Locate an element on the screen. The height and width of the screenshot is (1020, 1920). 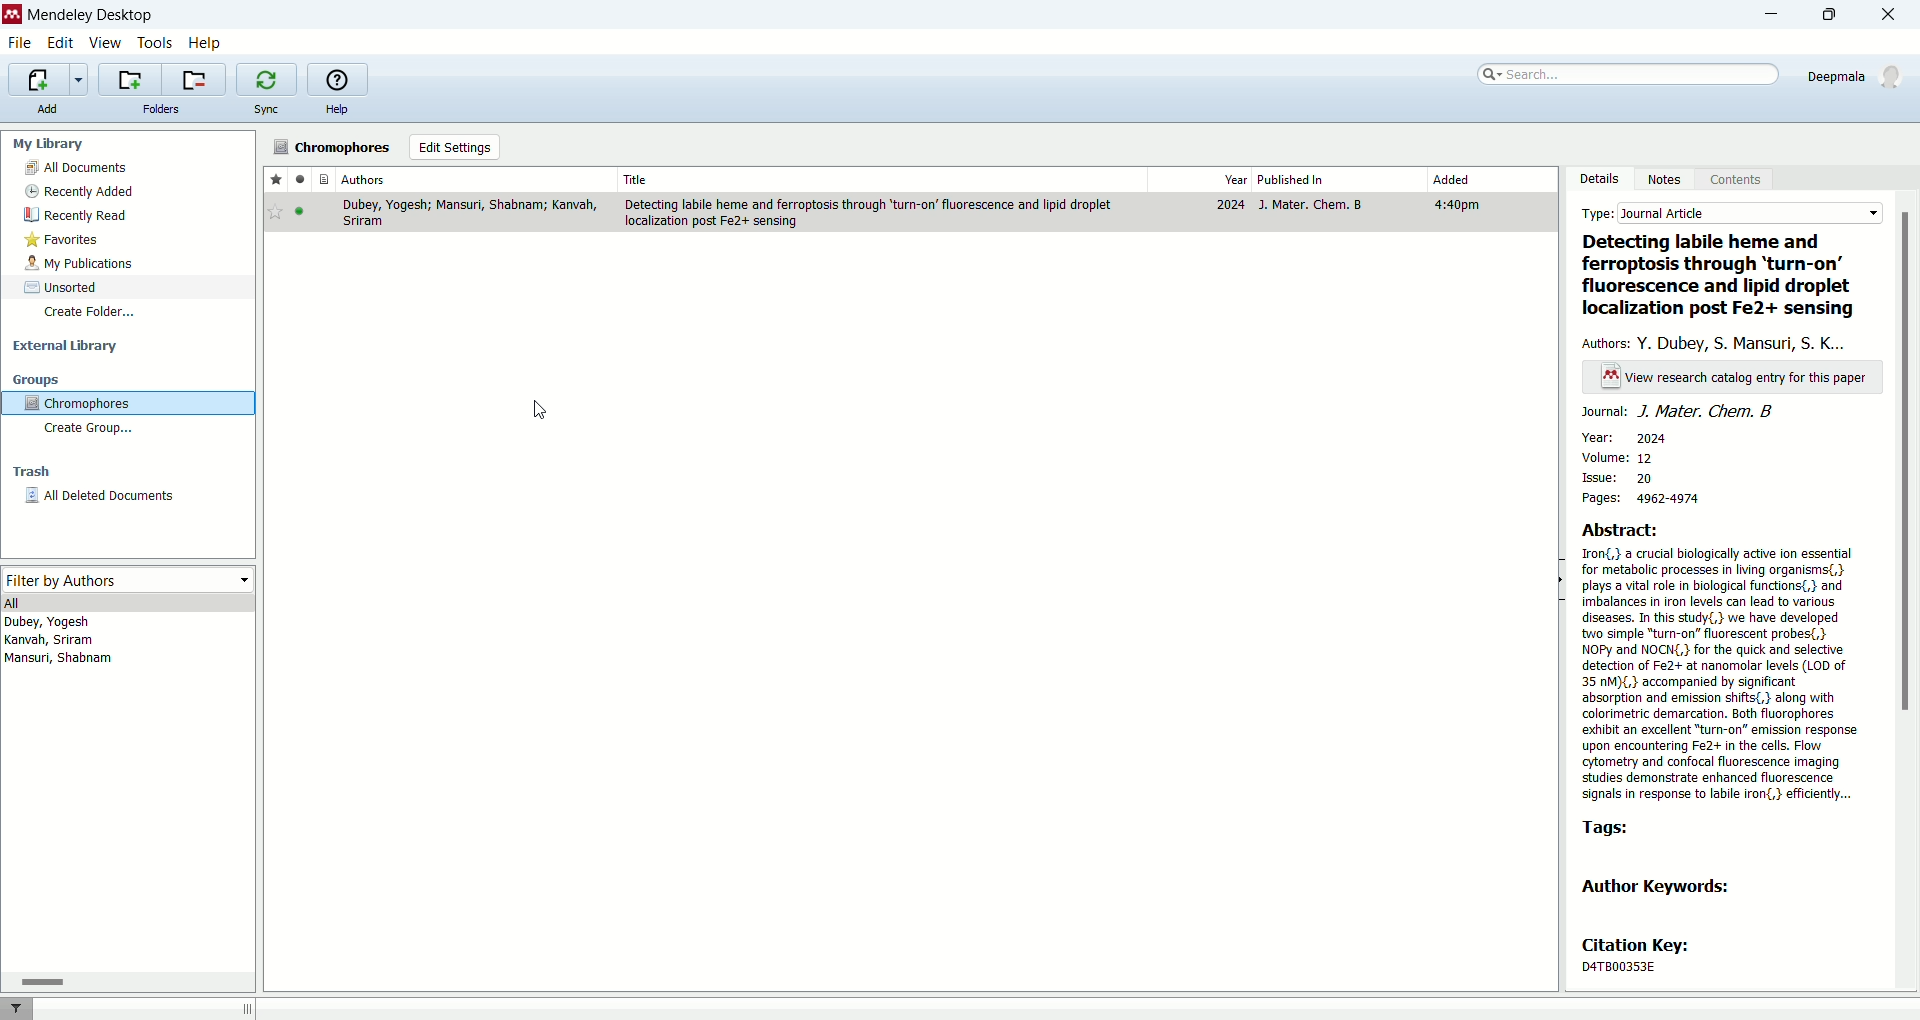
Title is located at coordinates (882, 179).